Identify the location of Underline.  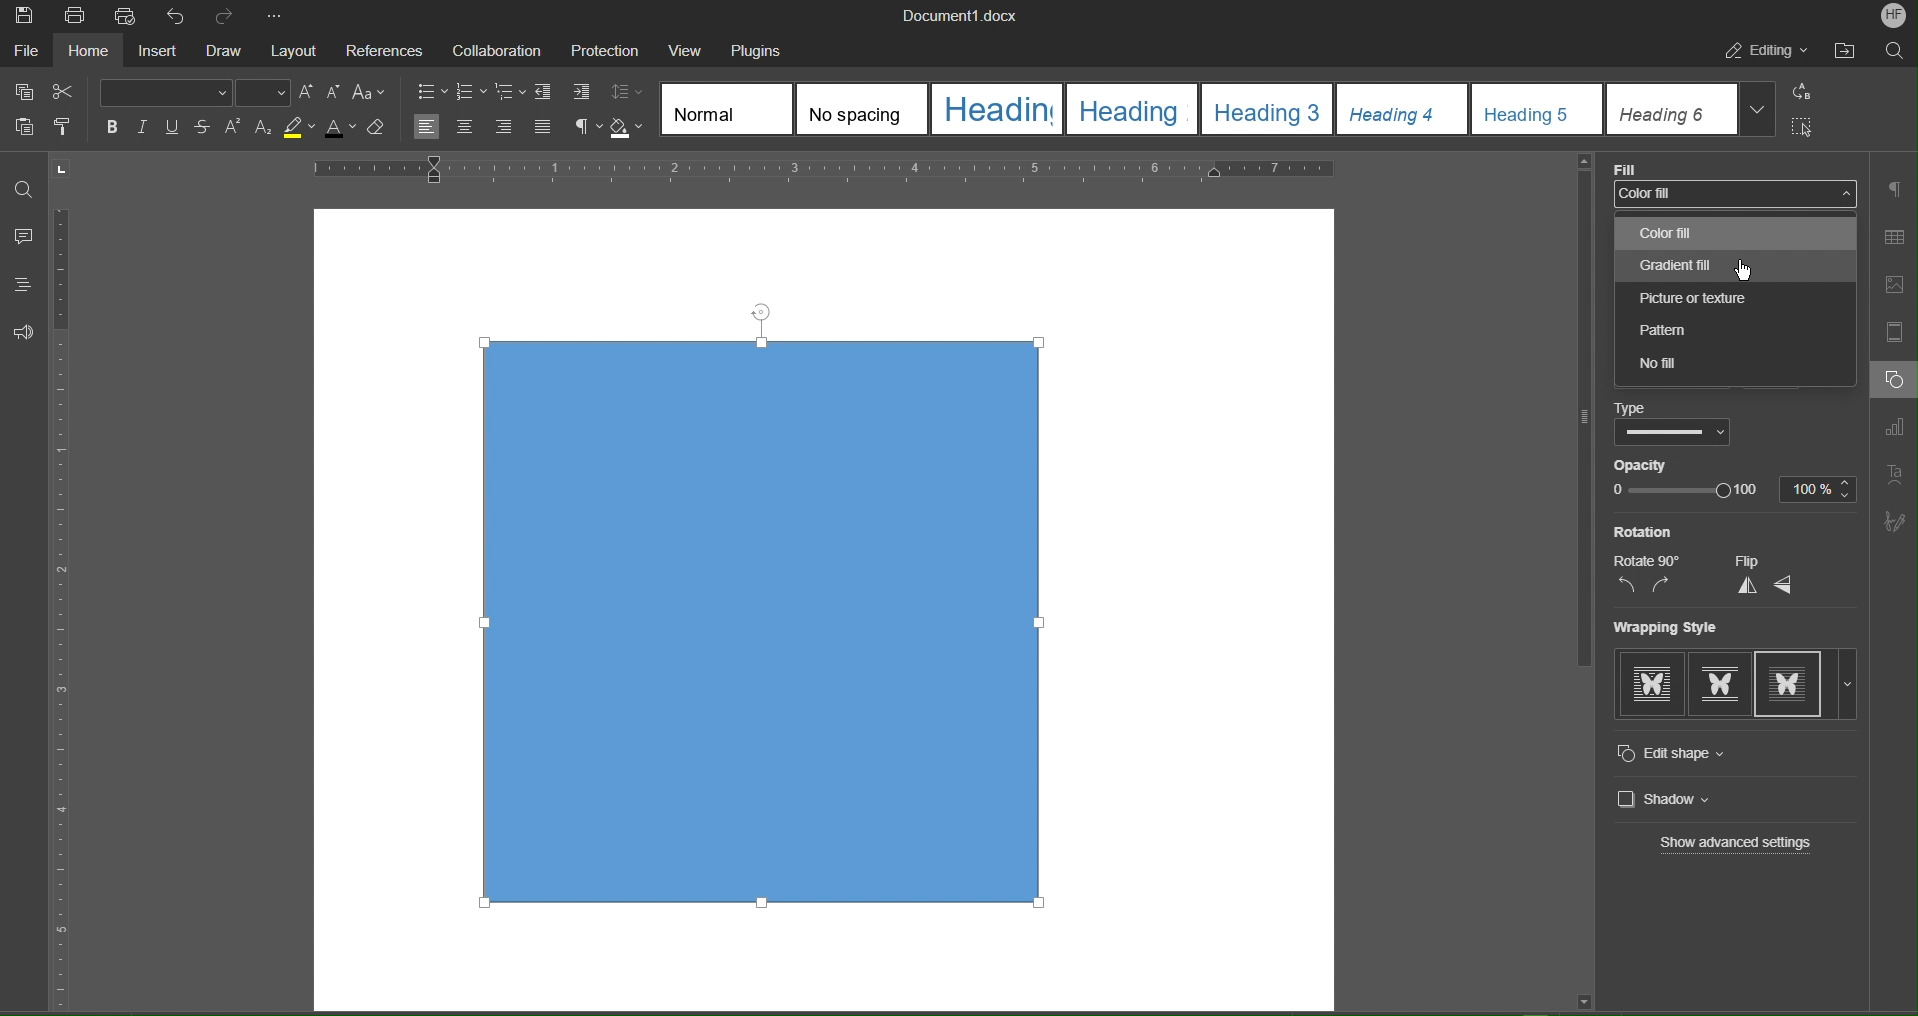
(178, 127).